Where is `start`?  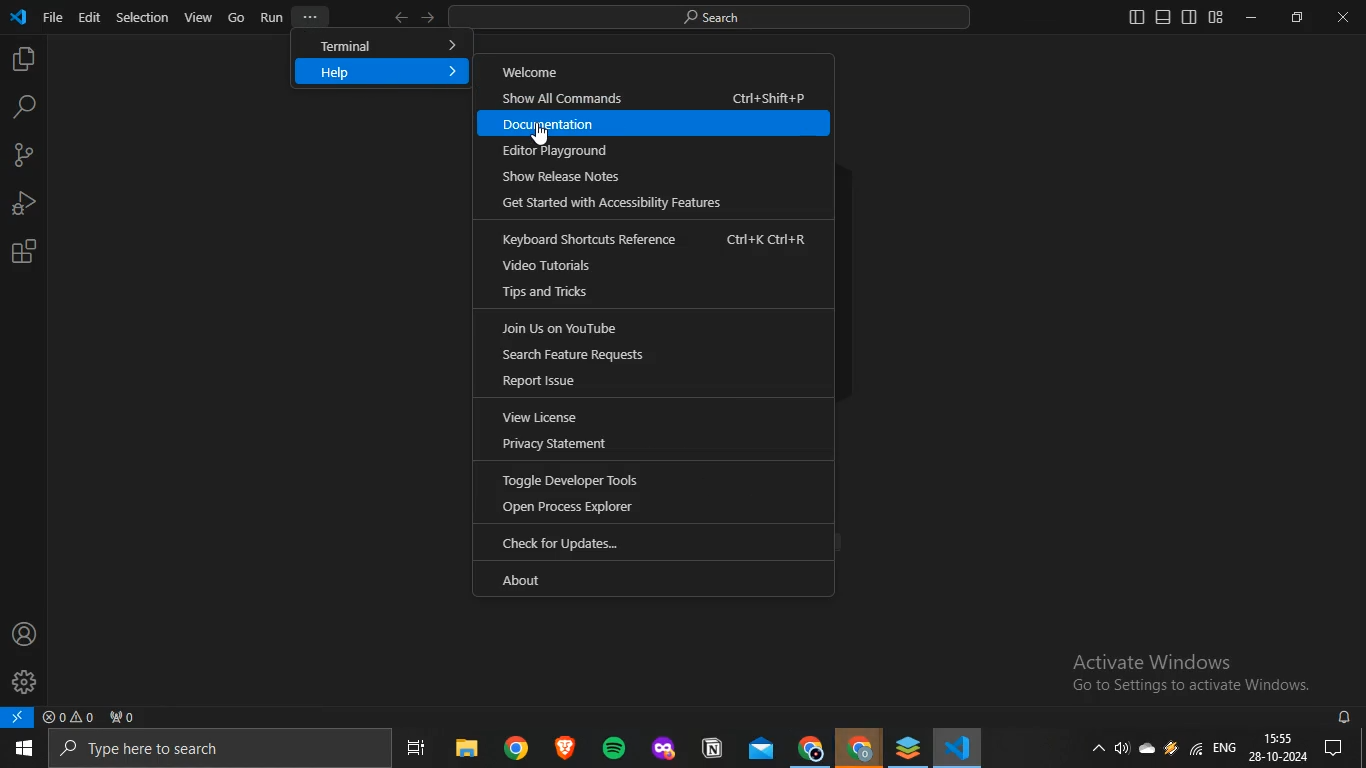 start is located at coordinates (22, 750).